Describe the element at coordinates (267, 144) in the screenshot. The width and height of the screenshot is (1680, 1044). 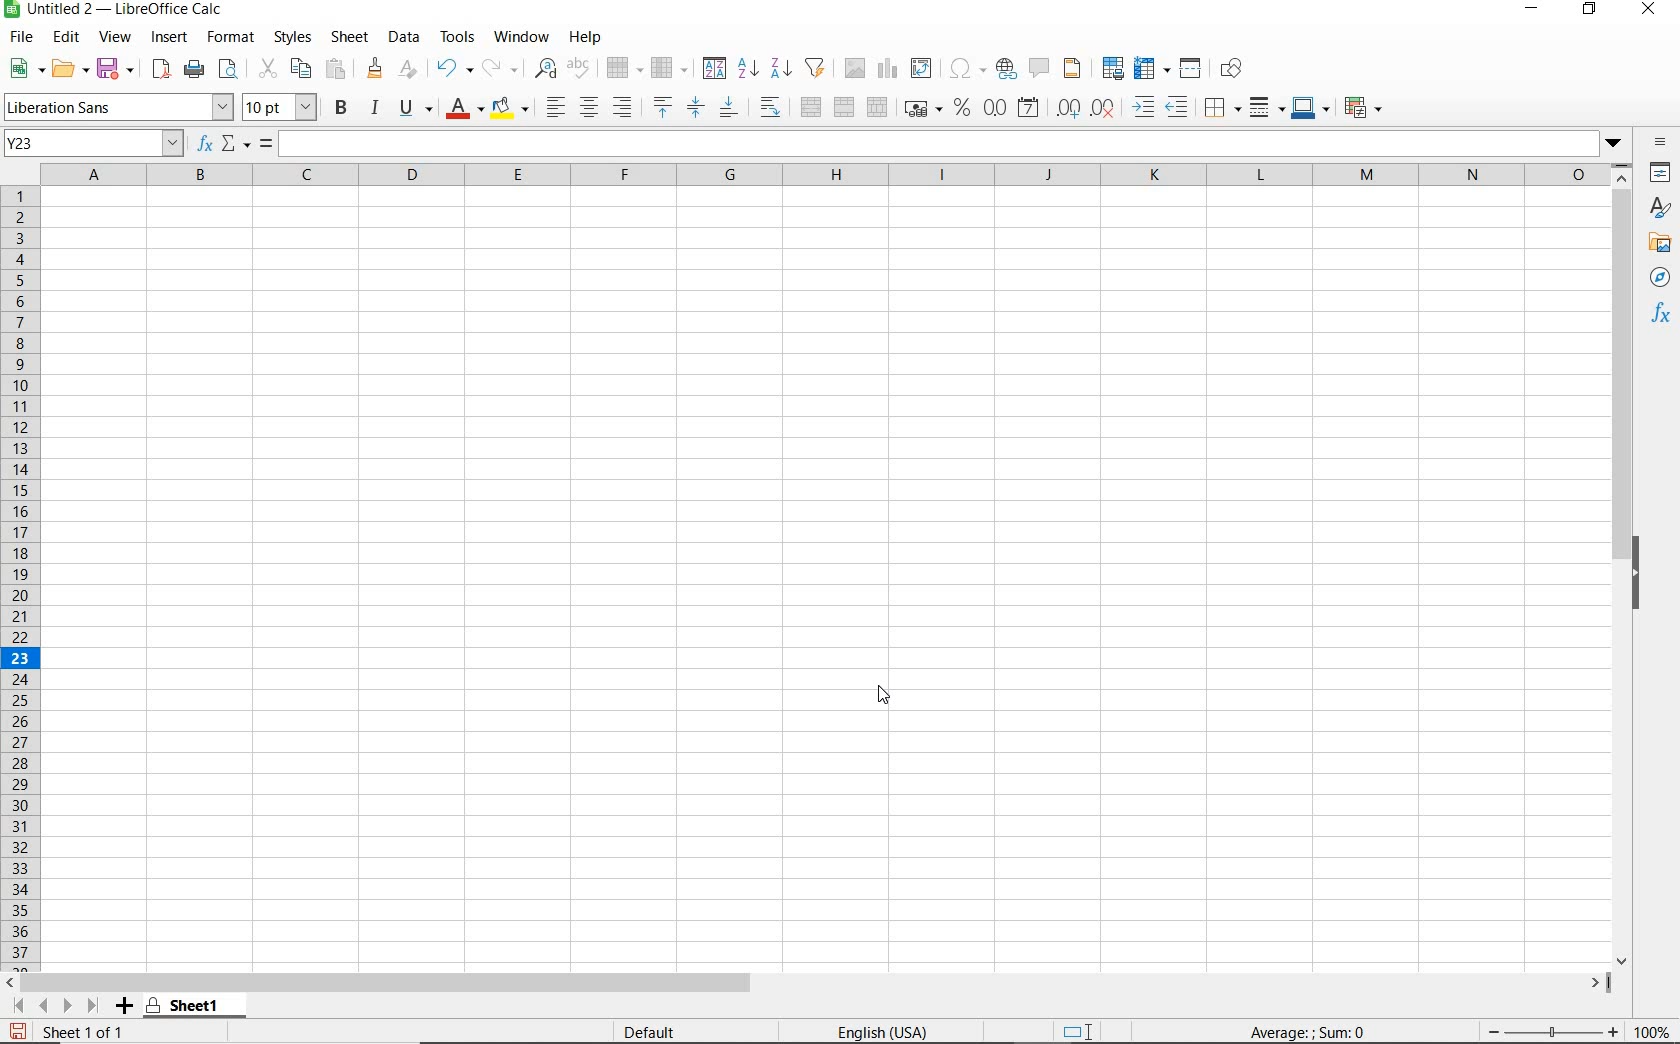
I see `FORMULA` at that location.